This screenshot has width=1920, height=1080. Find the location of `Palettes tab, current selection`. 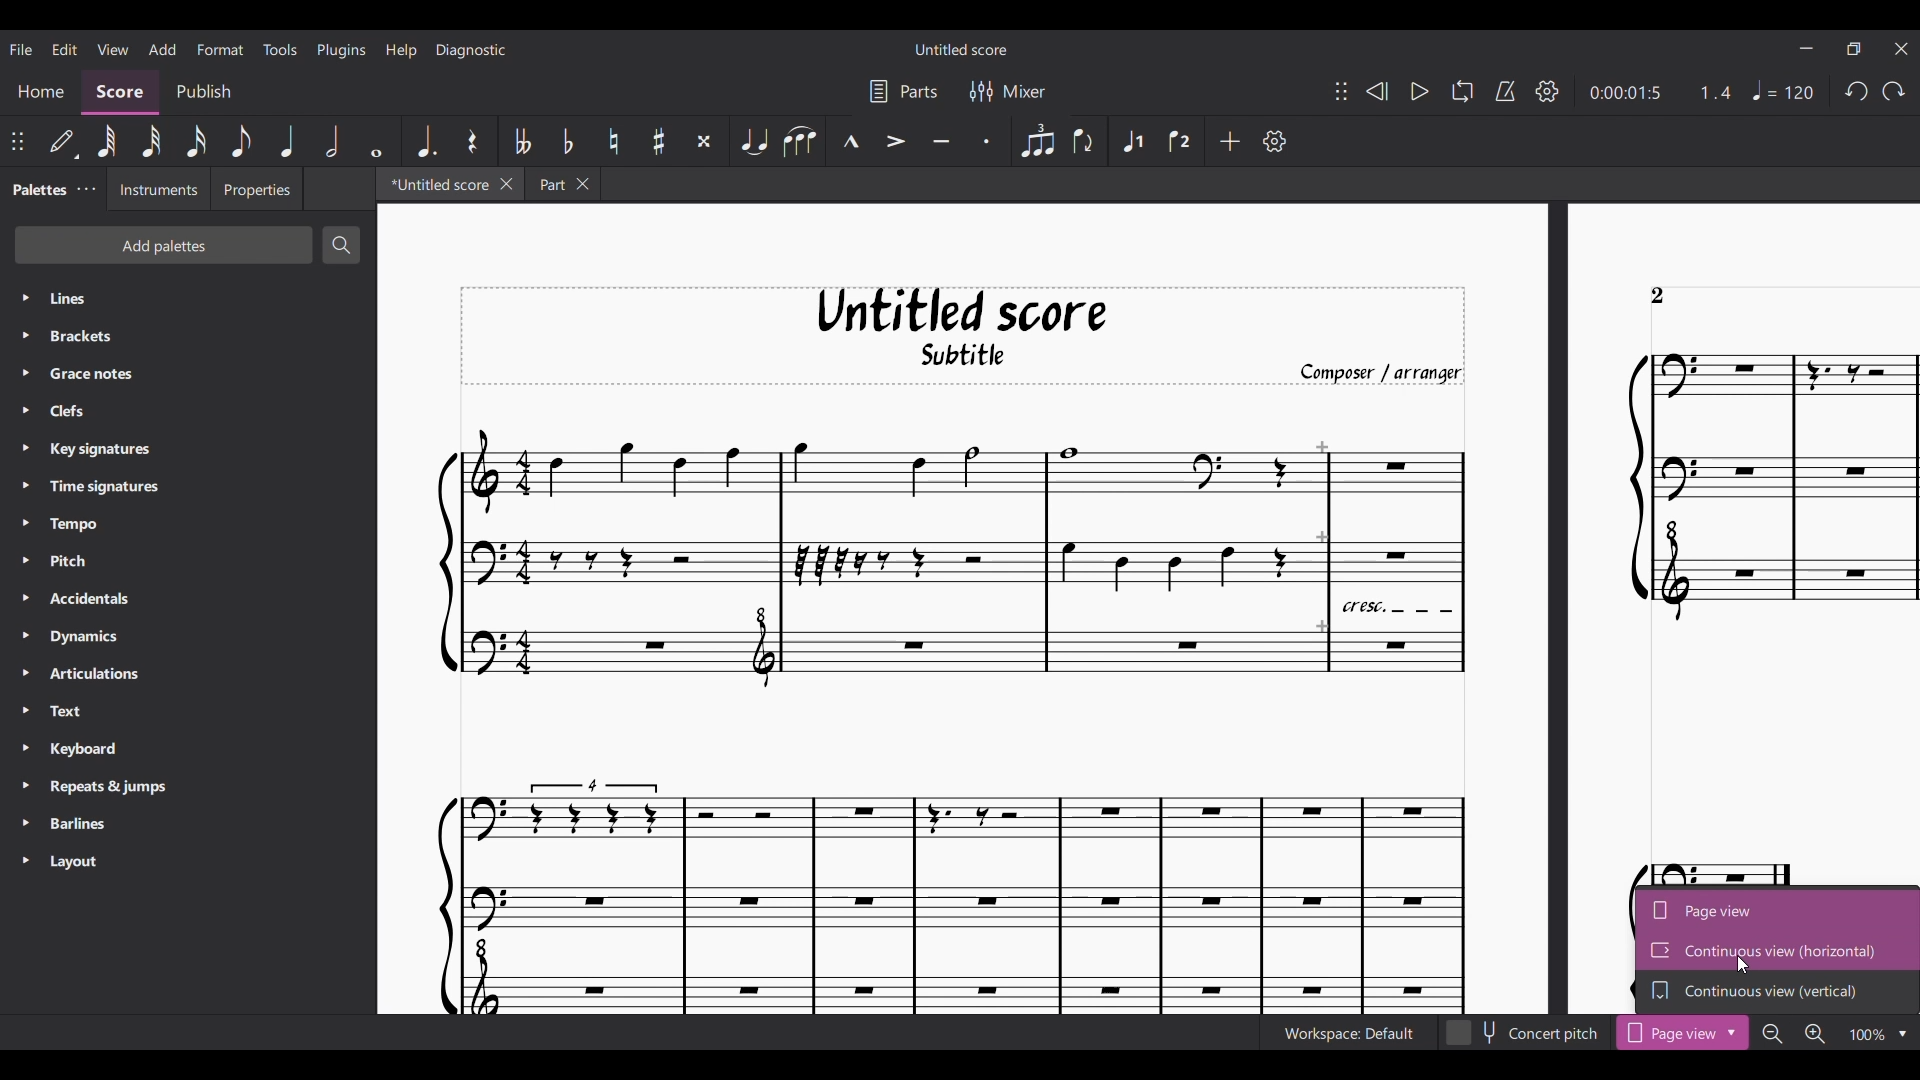

Palettes tab, current selection is located at coordinates (38, 190).